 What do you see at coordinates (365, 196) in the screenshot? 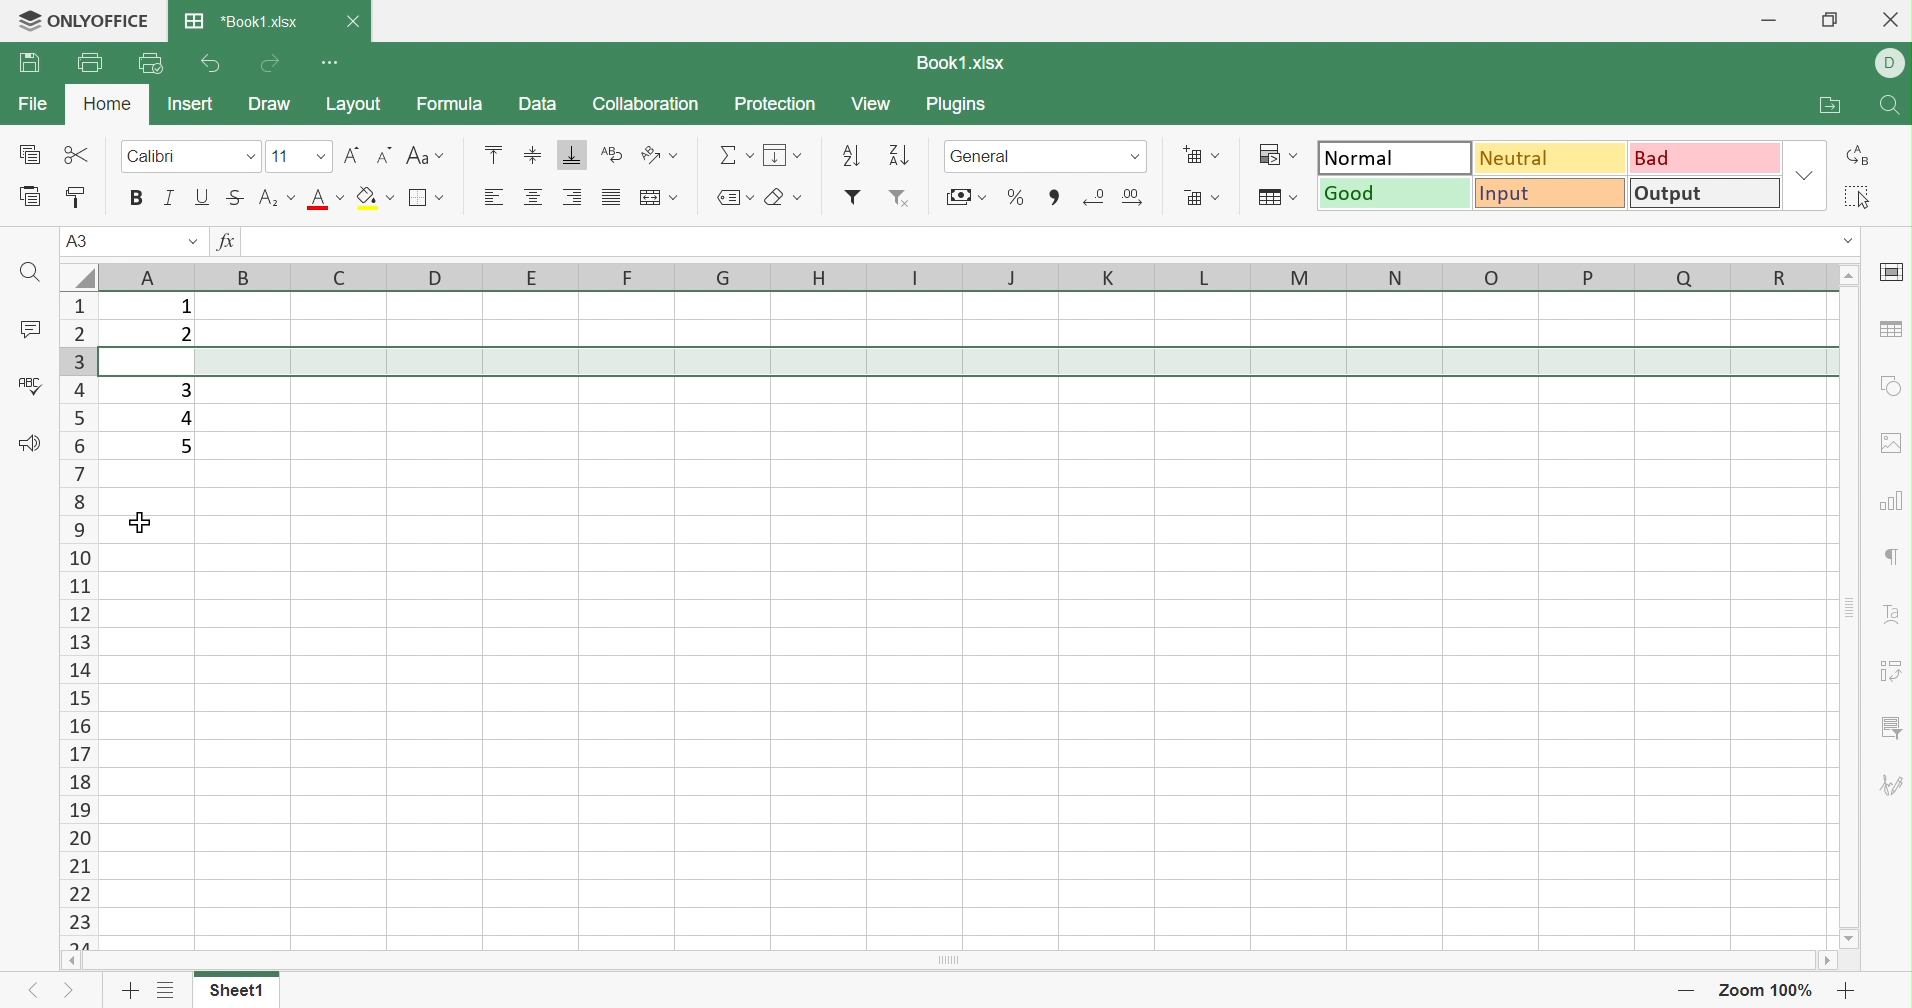
I see `Fill color` at bounding box center [365, 196].